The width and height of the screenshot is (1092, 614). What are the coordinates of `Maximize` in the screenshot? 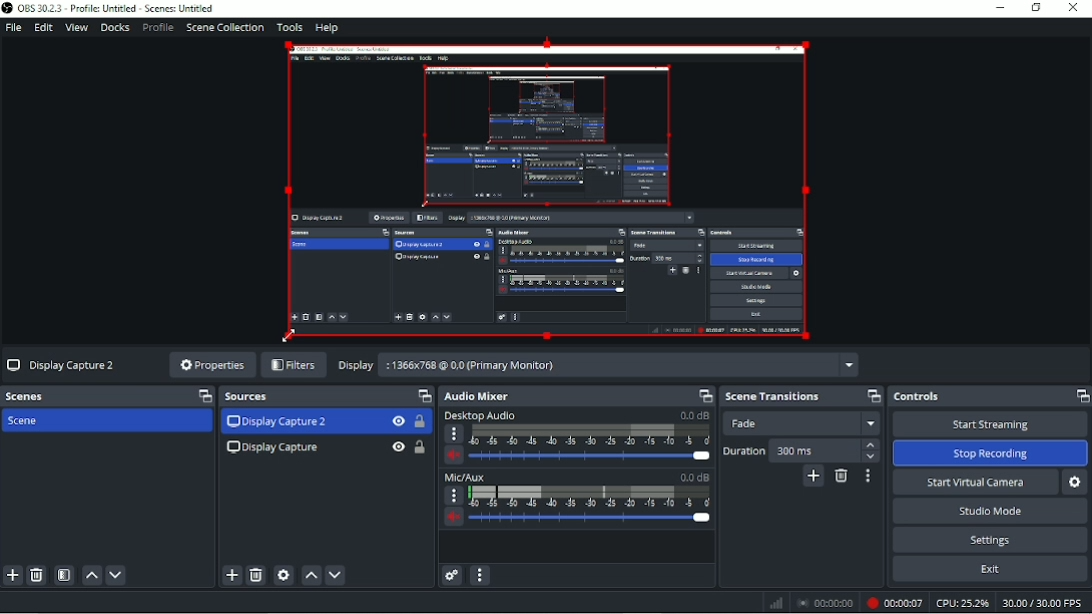 It's located at (870, 396).